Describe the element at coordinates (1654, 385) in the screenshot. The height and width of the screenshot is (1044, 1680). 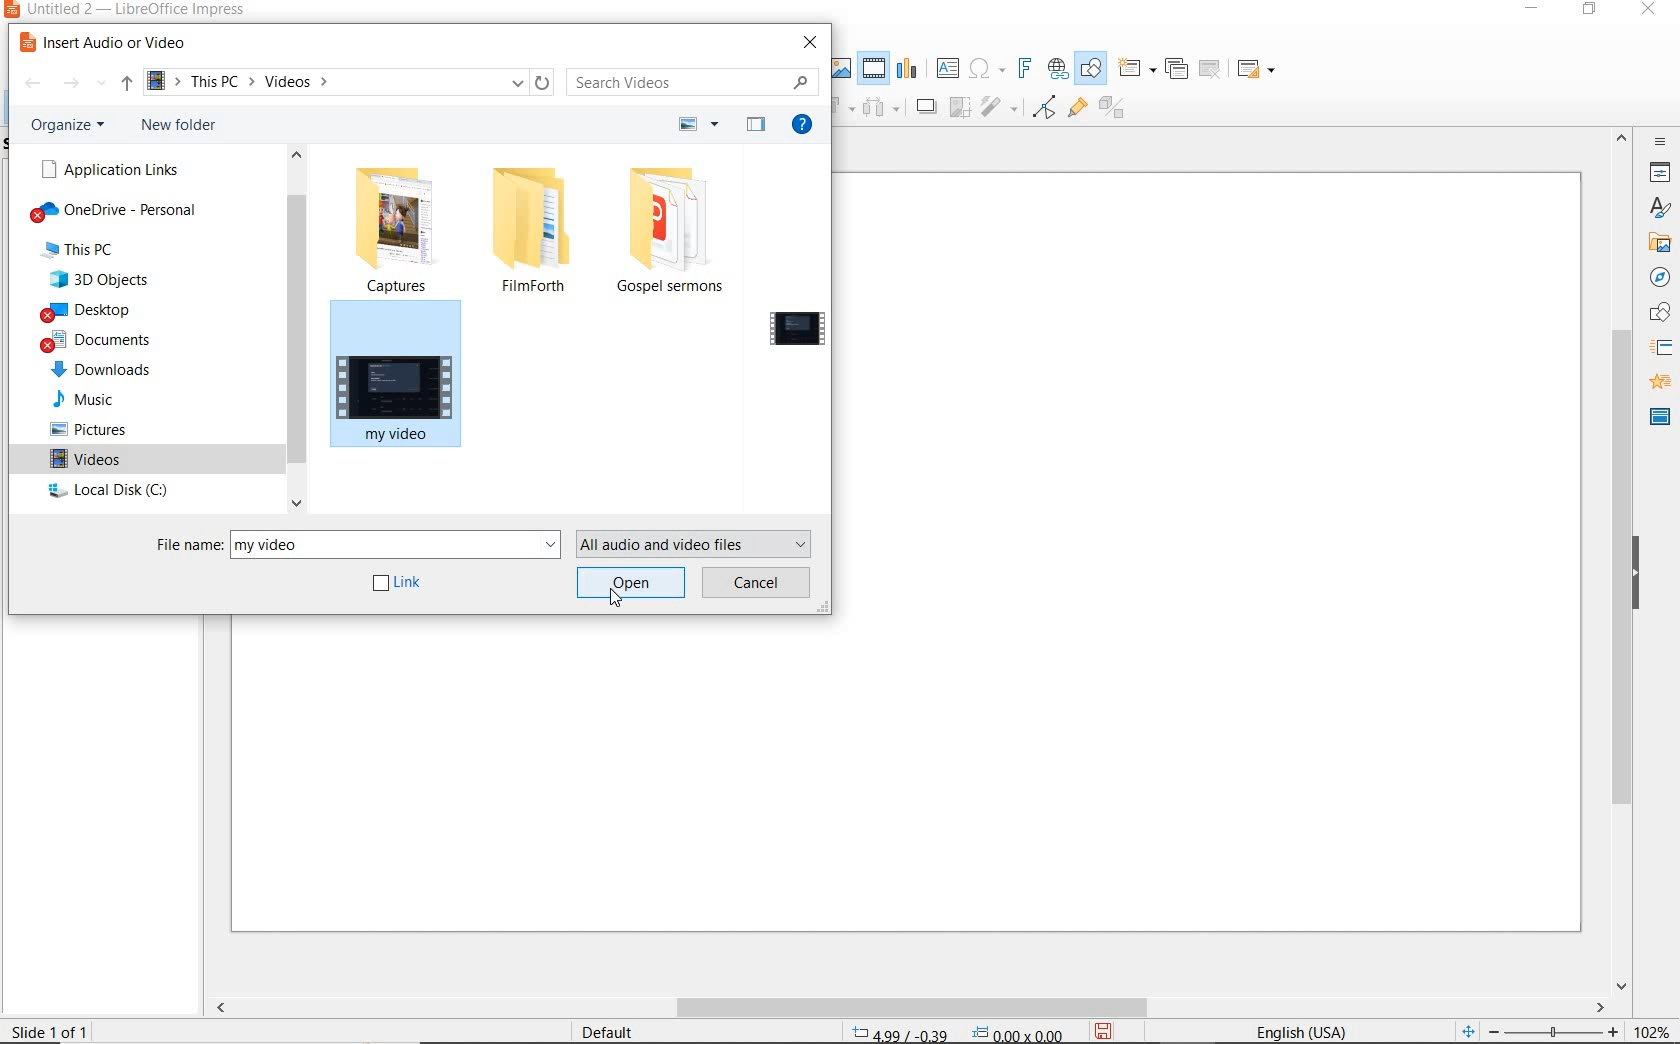
I see `animation` at that location.